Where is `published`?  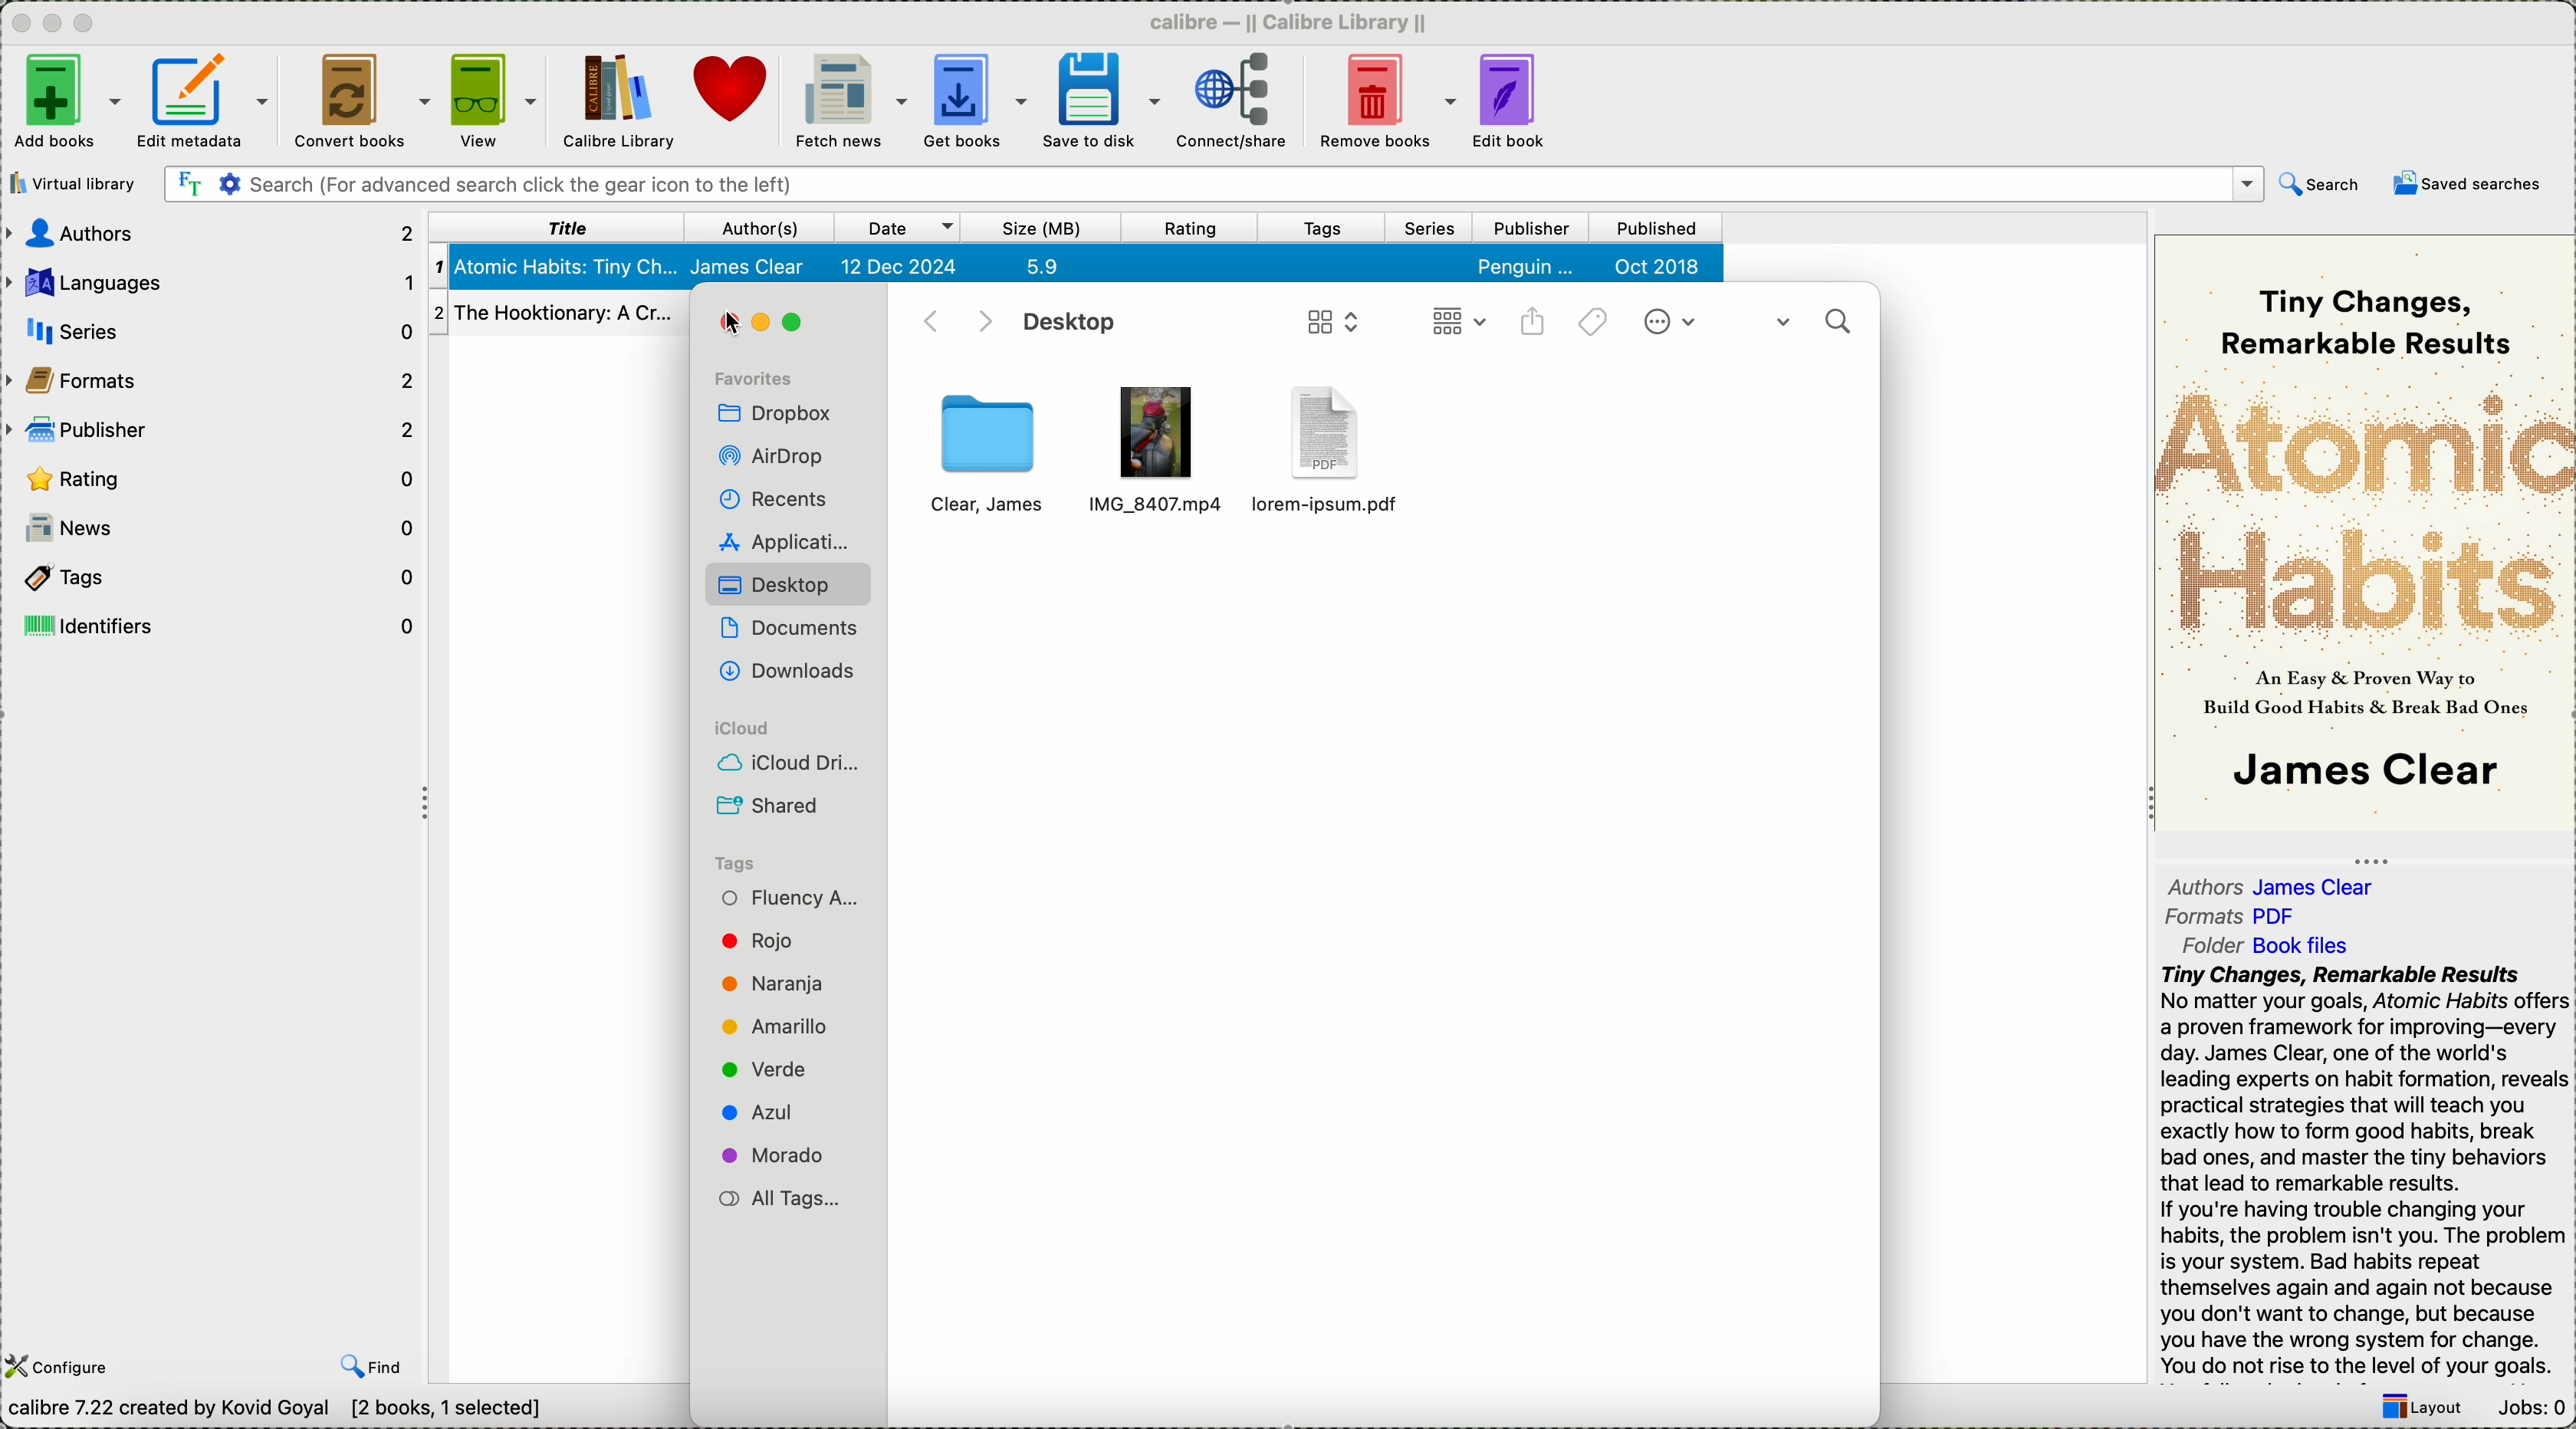 published is located at coordinates (1660, 228).